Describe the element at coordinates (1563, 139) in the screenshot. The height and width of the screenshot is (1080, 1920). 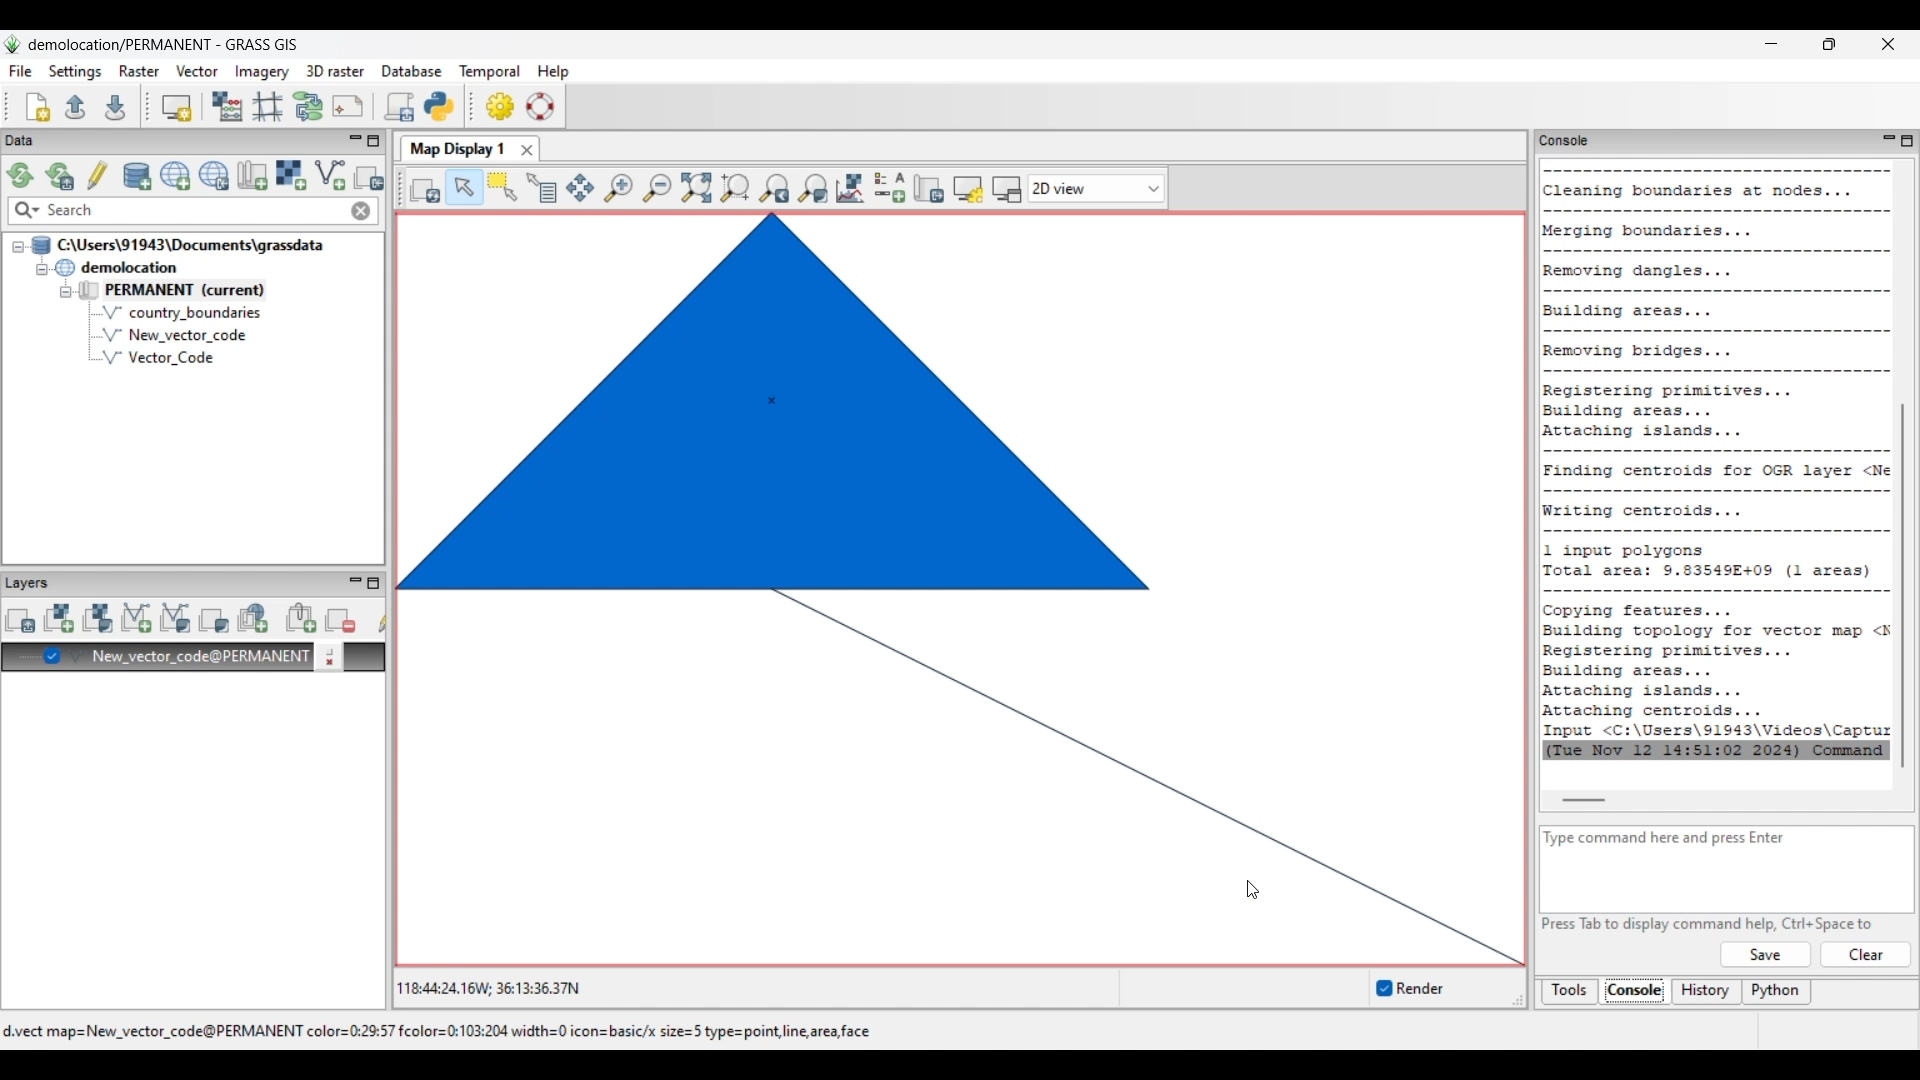
I see `tools` at that location.